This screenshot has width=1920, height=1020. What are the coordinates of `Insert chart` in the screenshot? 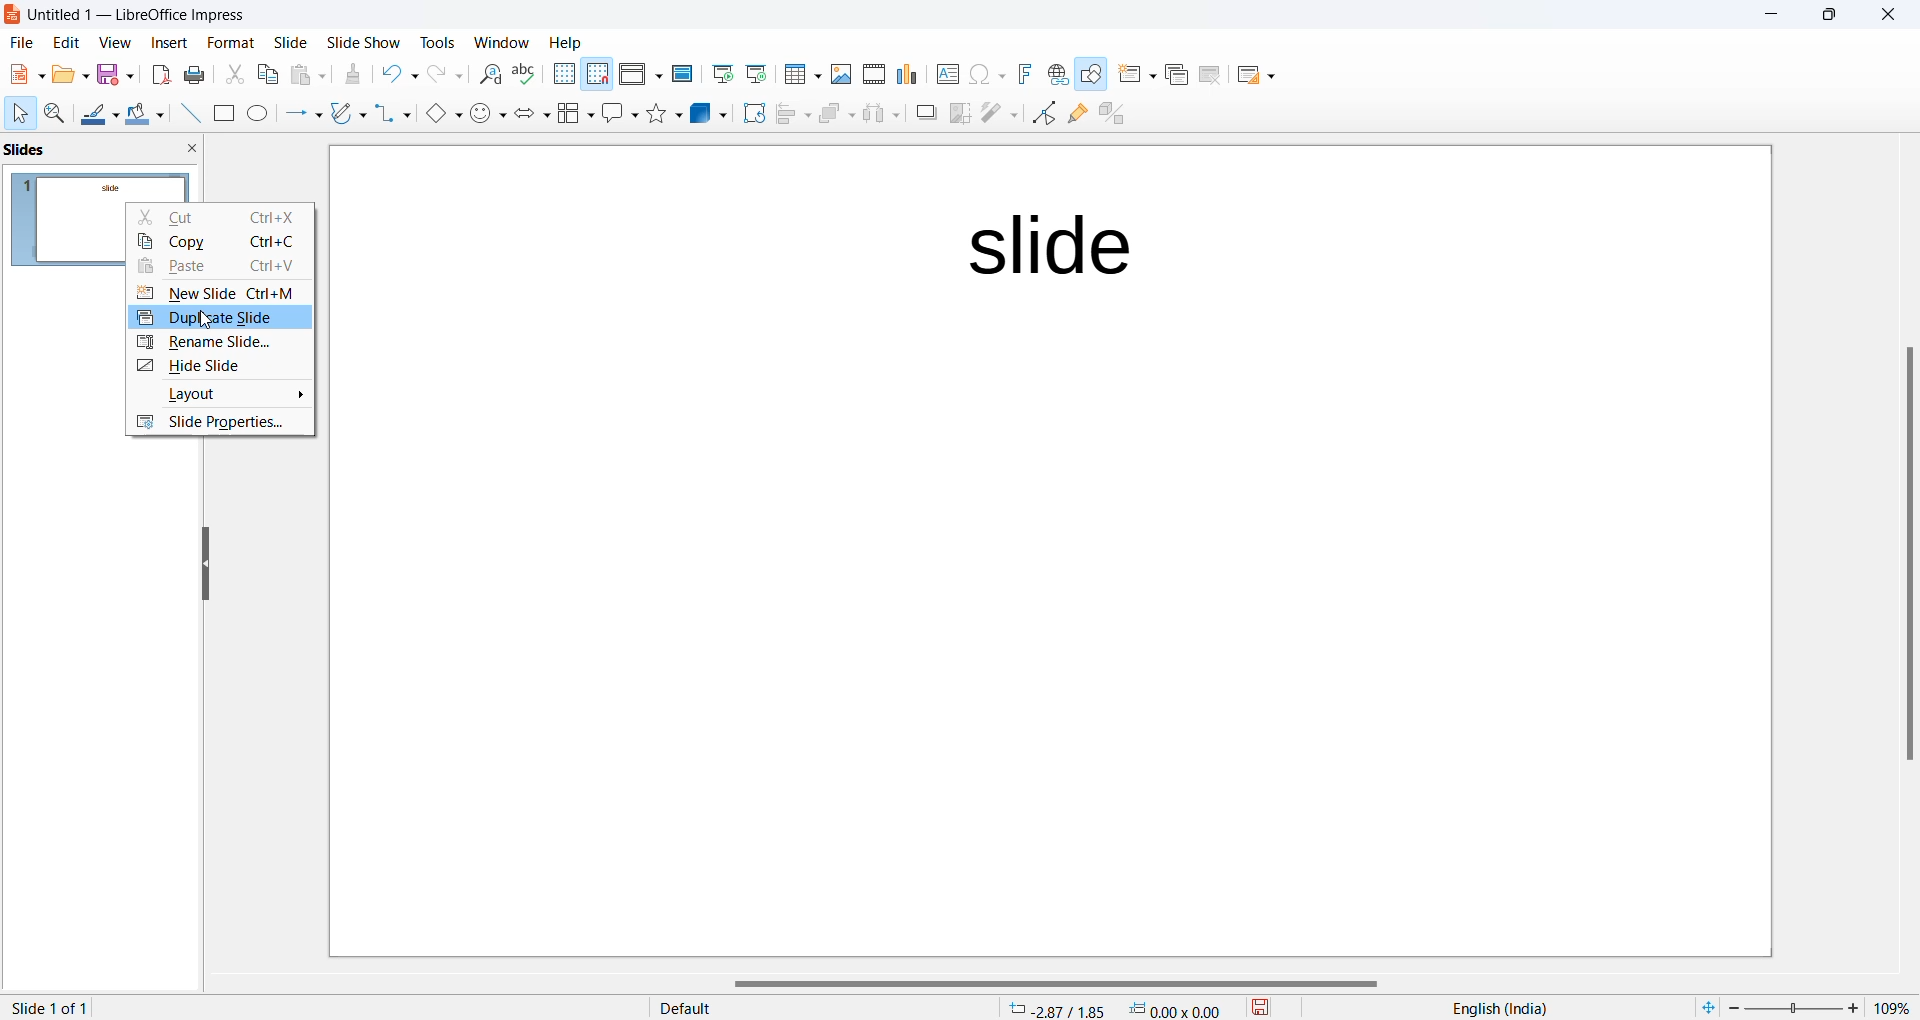 It's located at (903, 74).